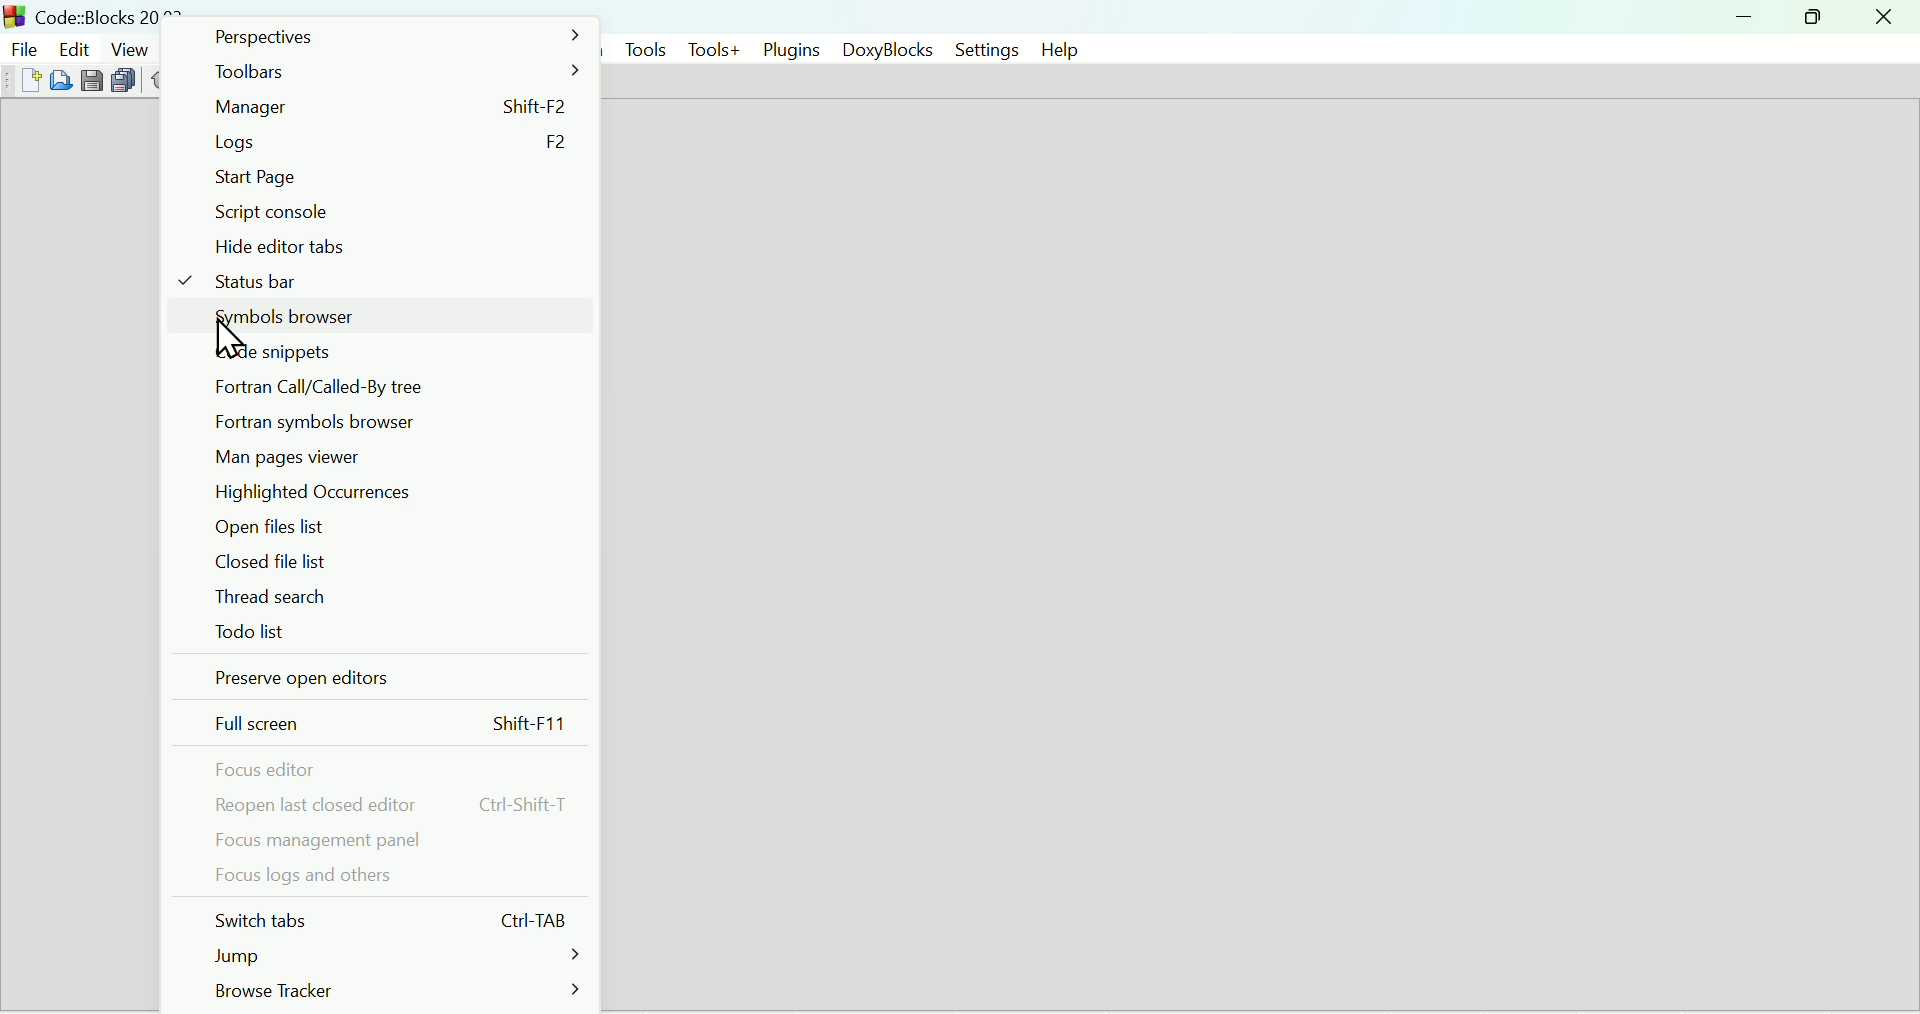 This screenshot has height=1014, width=1920. I want to click on File, so click(22, 46).